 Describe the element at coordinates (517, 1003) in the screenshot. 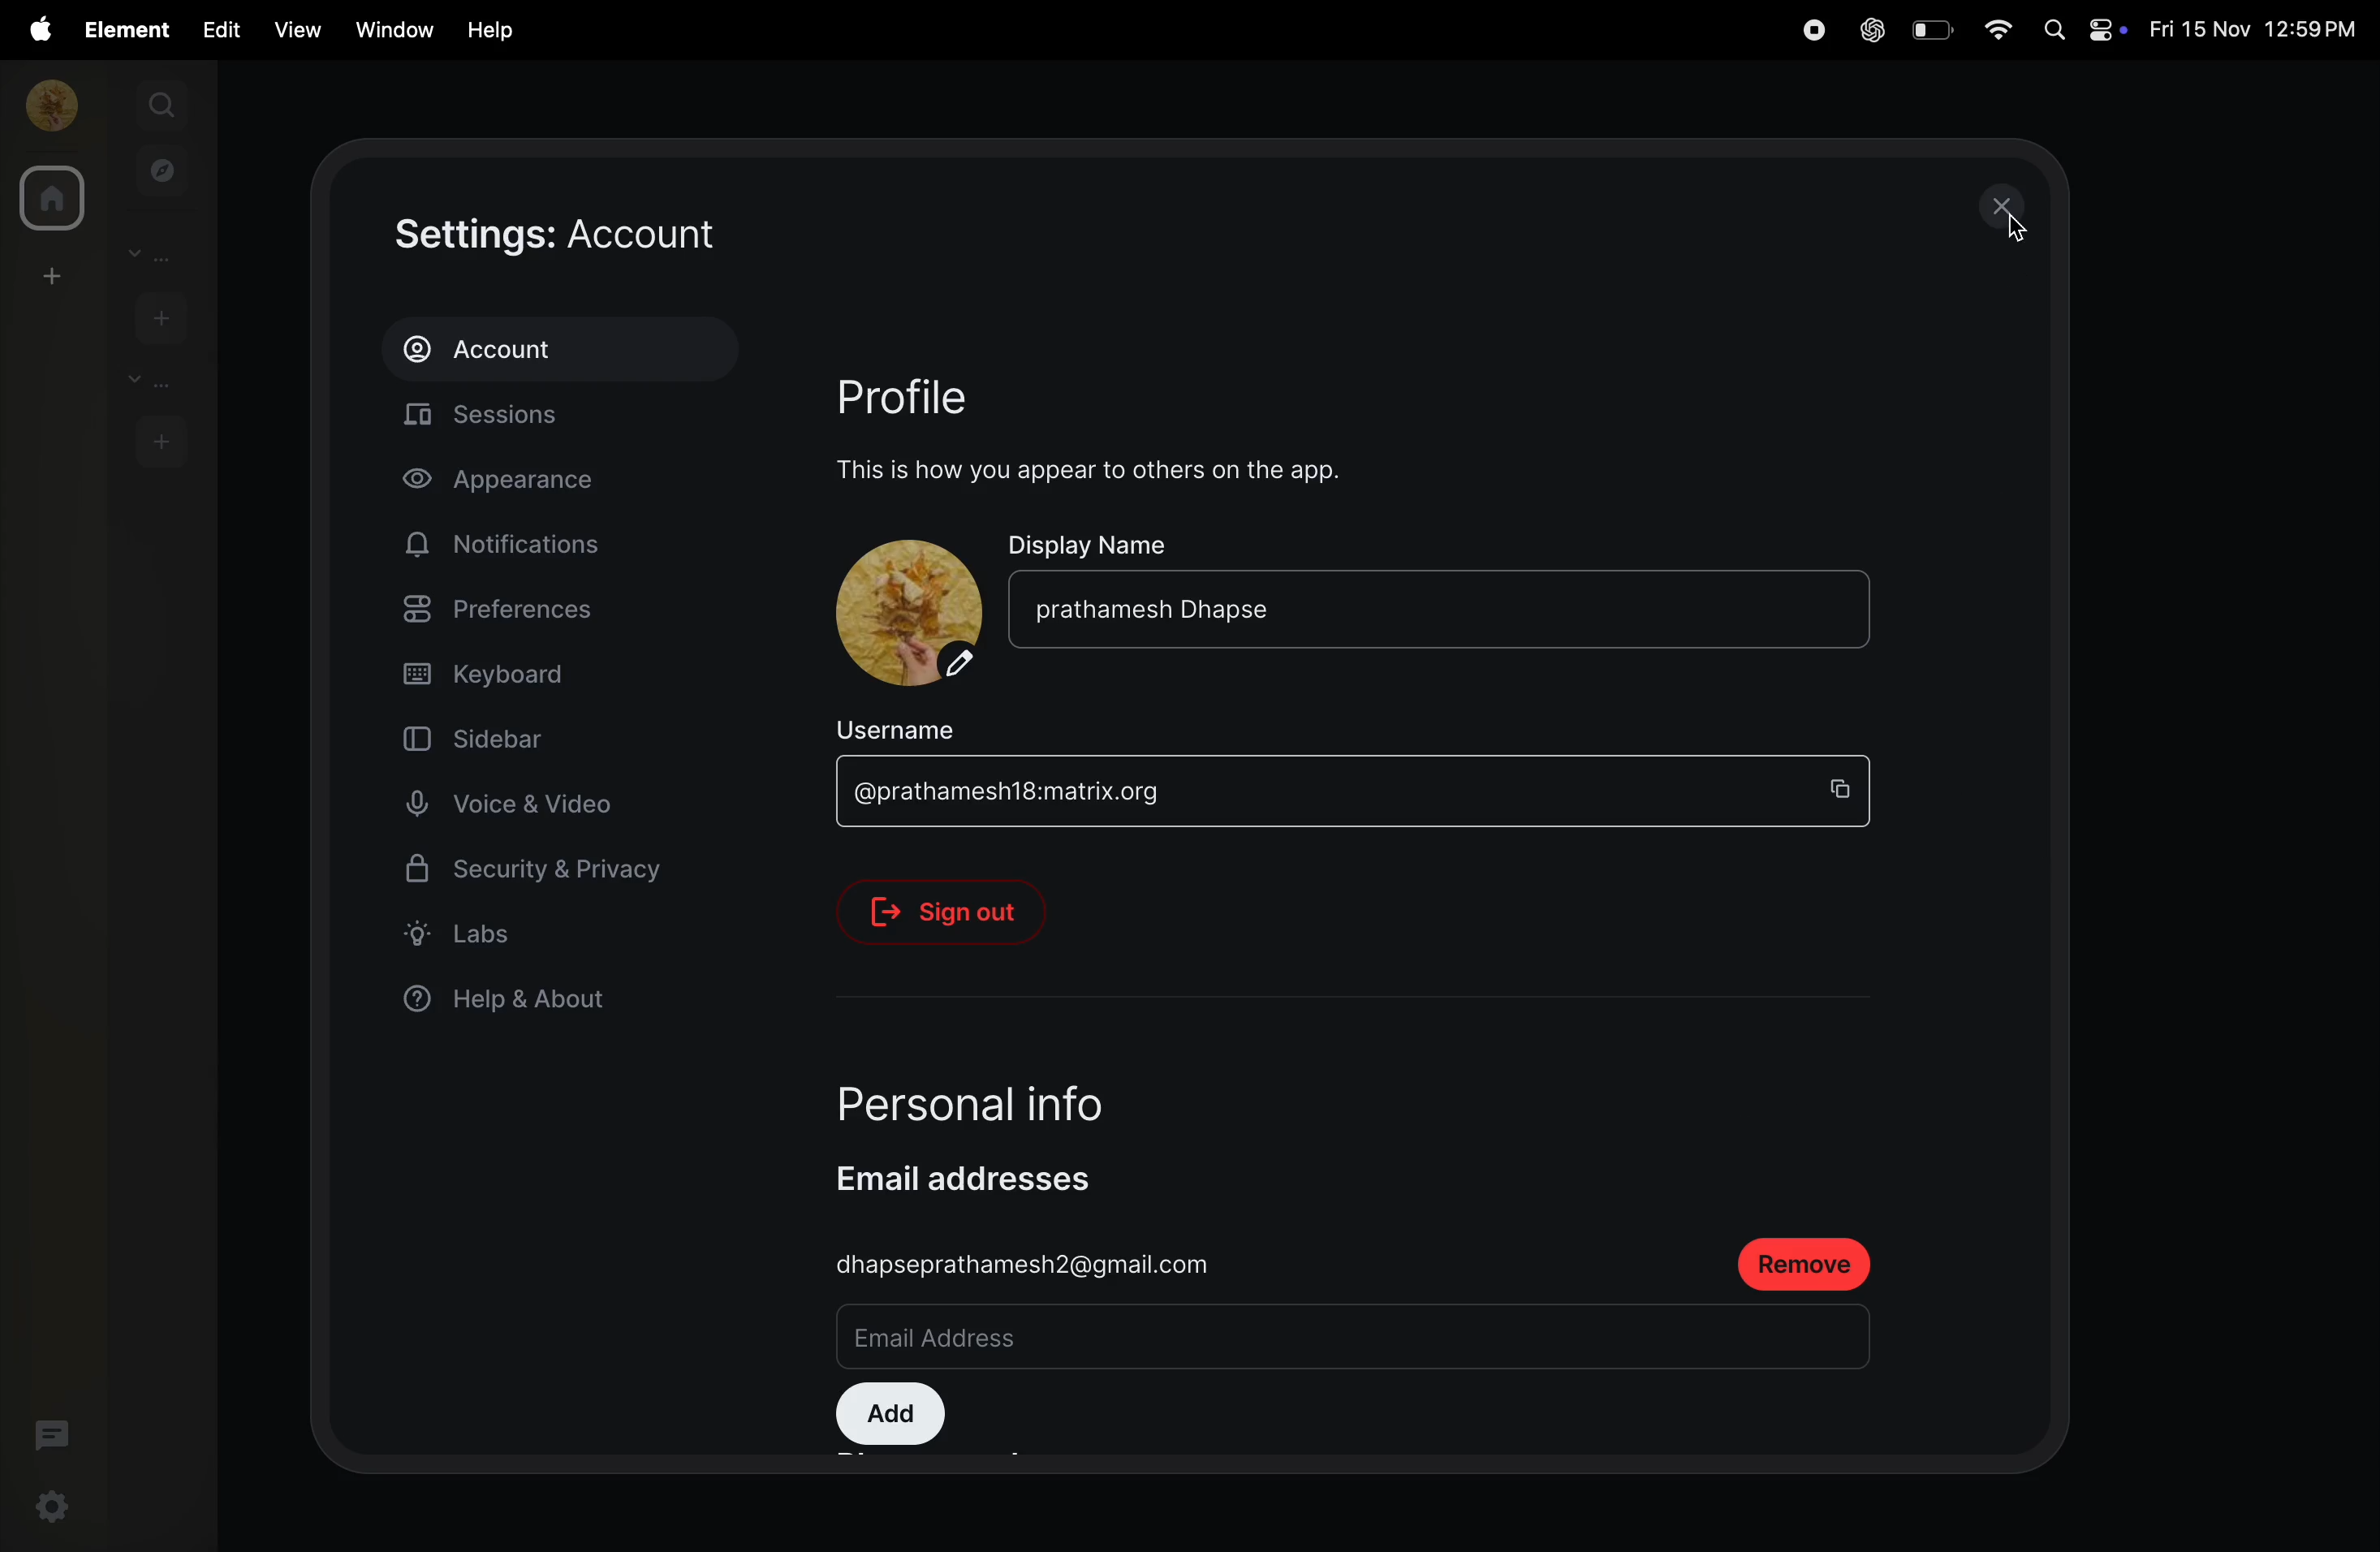

I see `help and anout` at that location.